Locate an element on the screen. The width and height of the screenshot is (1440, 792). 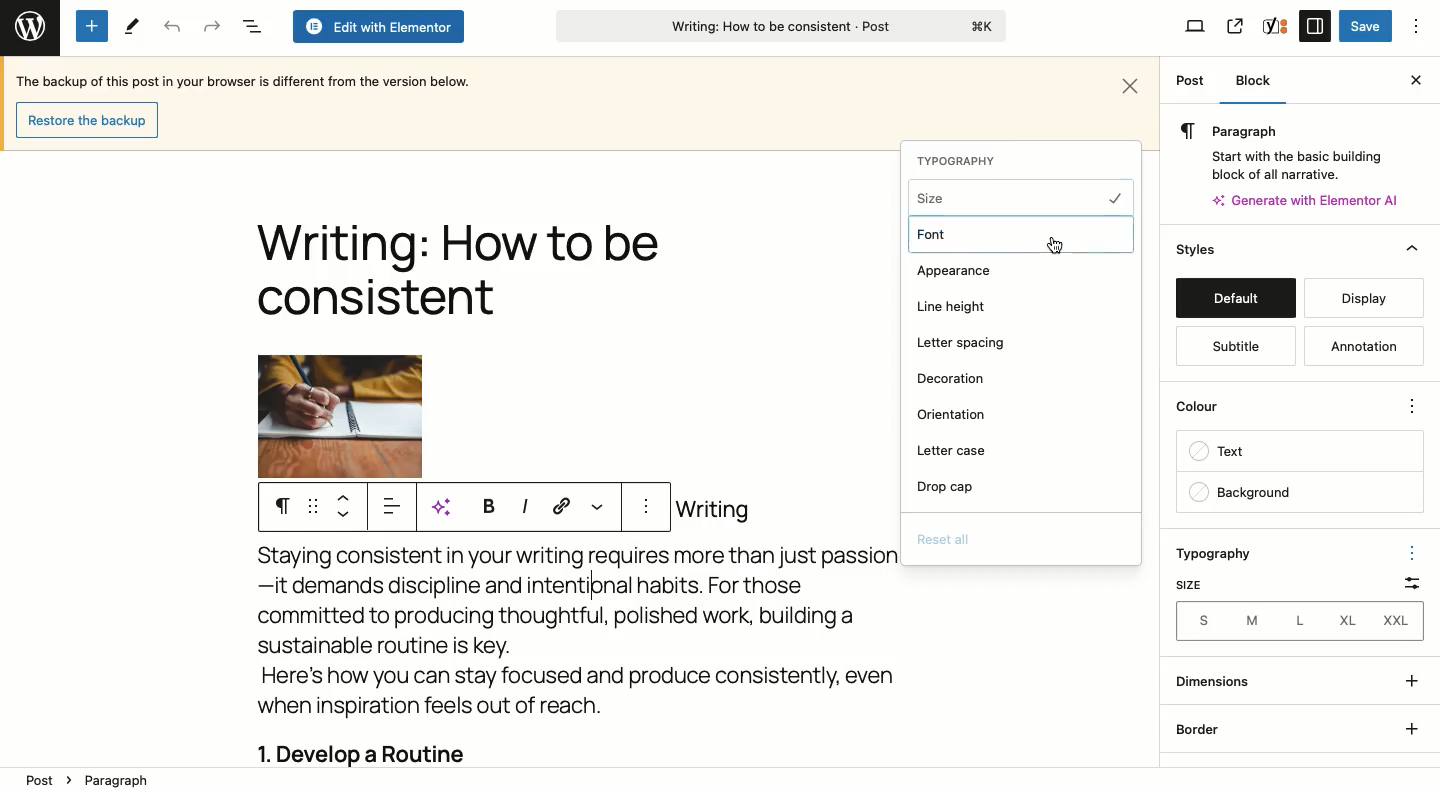
Default is located at coordinates (1235, 298).